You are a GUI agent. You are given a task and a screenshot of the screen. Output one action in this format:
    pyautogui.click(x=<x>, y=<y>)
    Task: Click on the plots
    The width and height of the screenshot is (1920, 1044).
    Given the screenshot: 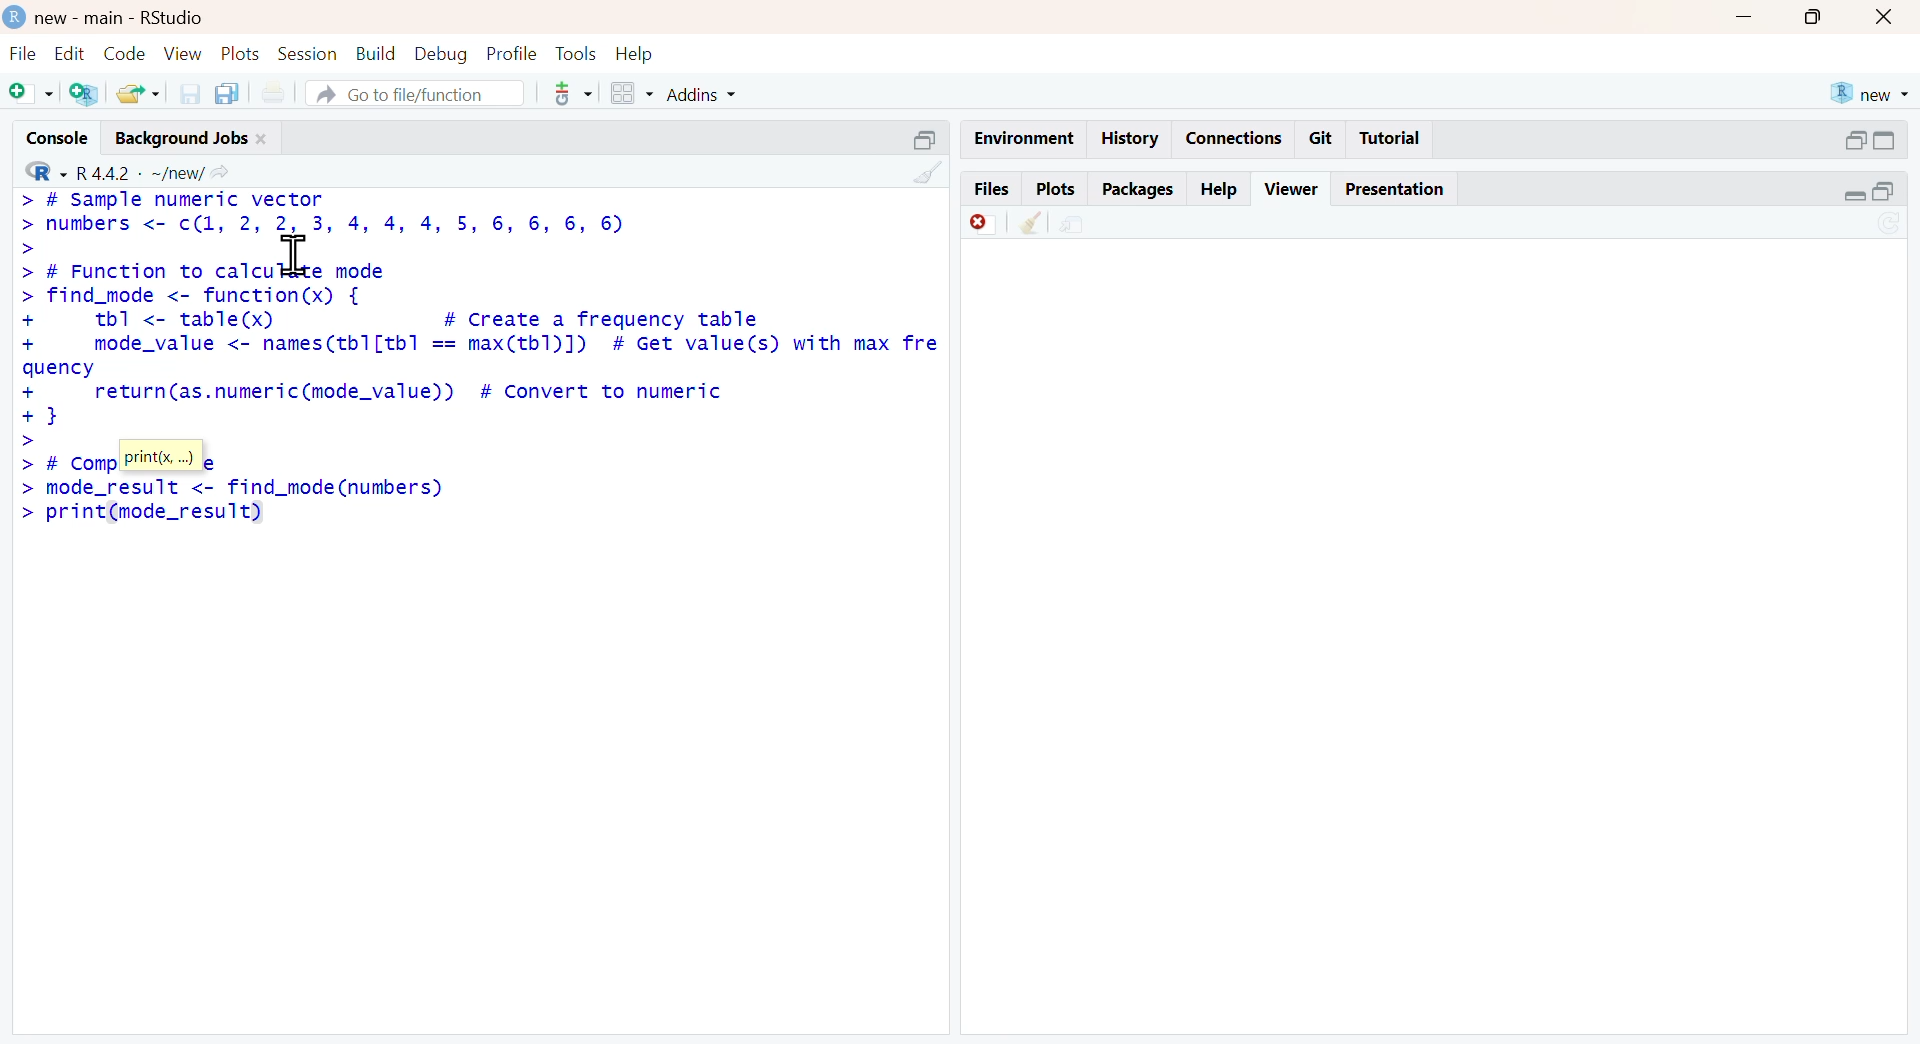 What is the action you would take?
    pyautogui.click(x=1055, y=189)
    